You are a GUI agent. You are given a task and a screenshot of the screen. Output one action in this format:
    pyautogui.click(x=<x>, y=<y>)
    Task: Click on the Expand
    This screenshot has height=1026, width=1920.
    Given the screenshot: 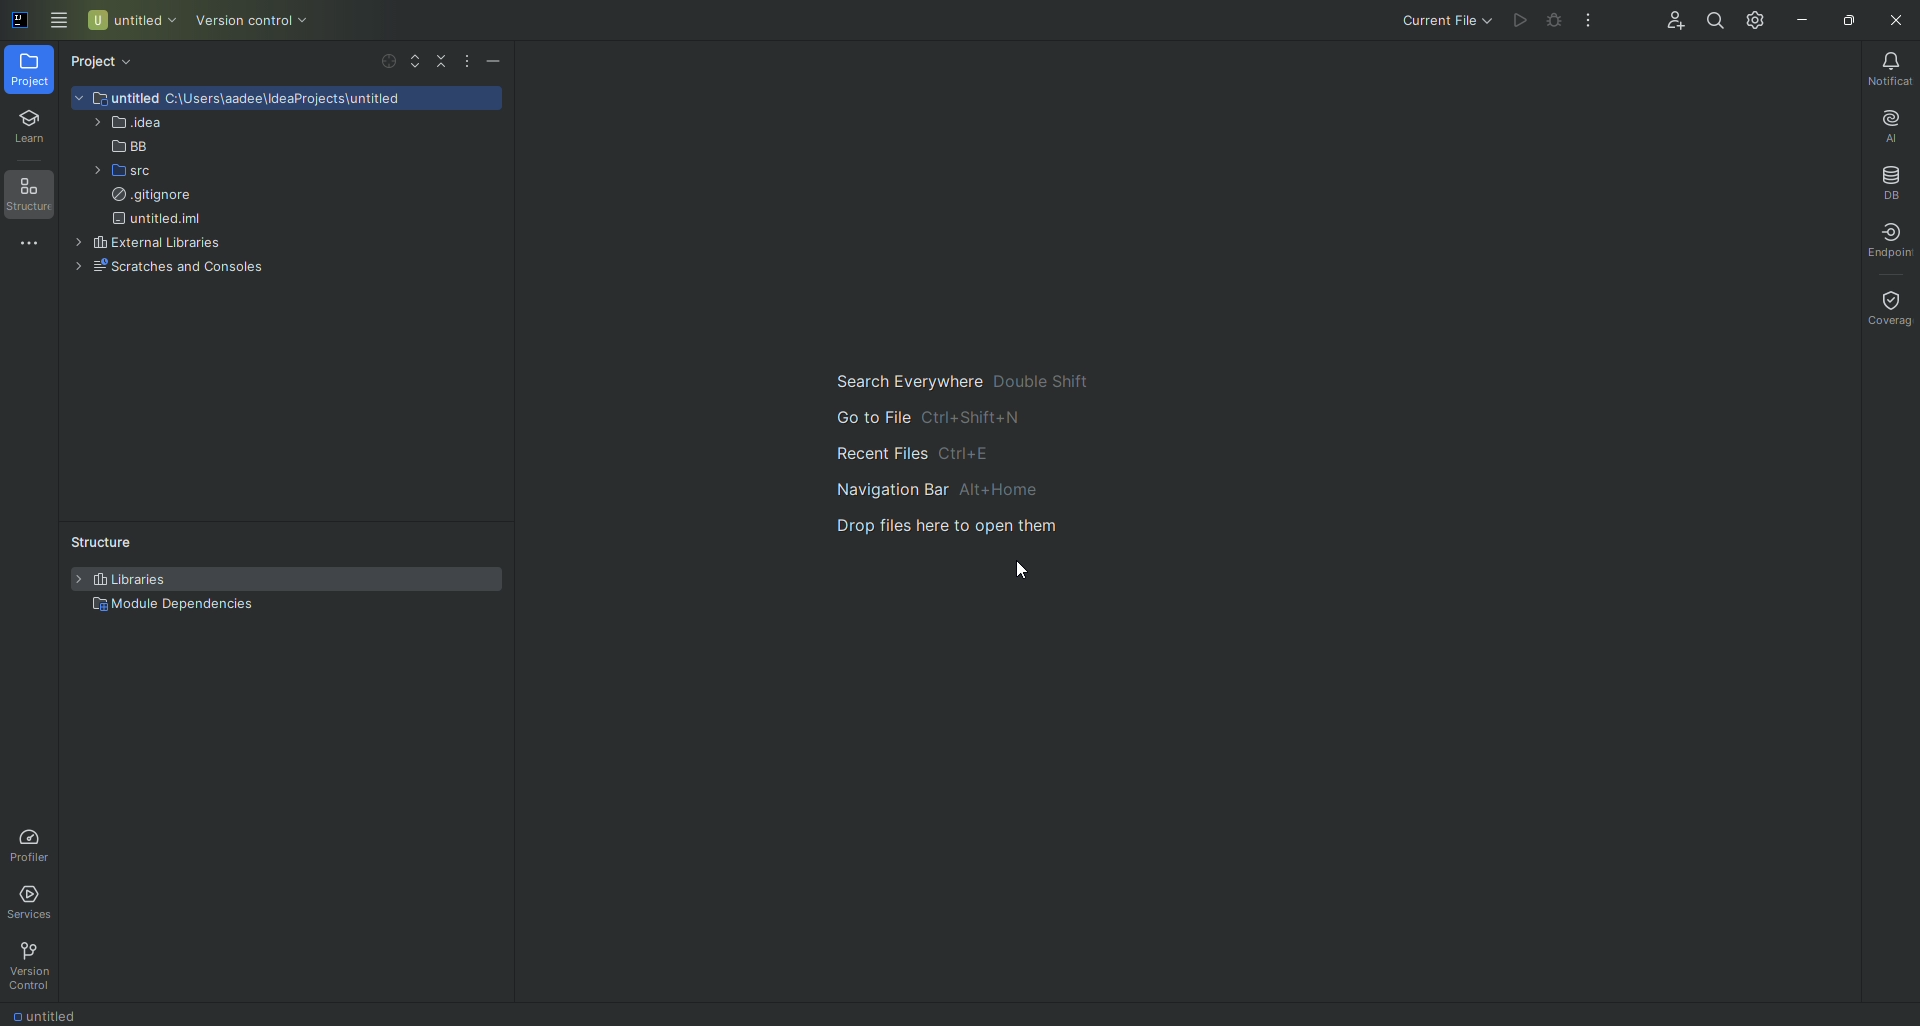 What is the action you would take?
    pyautogui.click(x=414, y=60)
    